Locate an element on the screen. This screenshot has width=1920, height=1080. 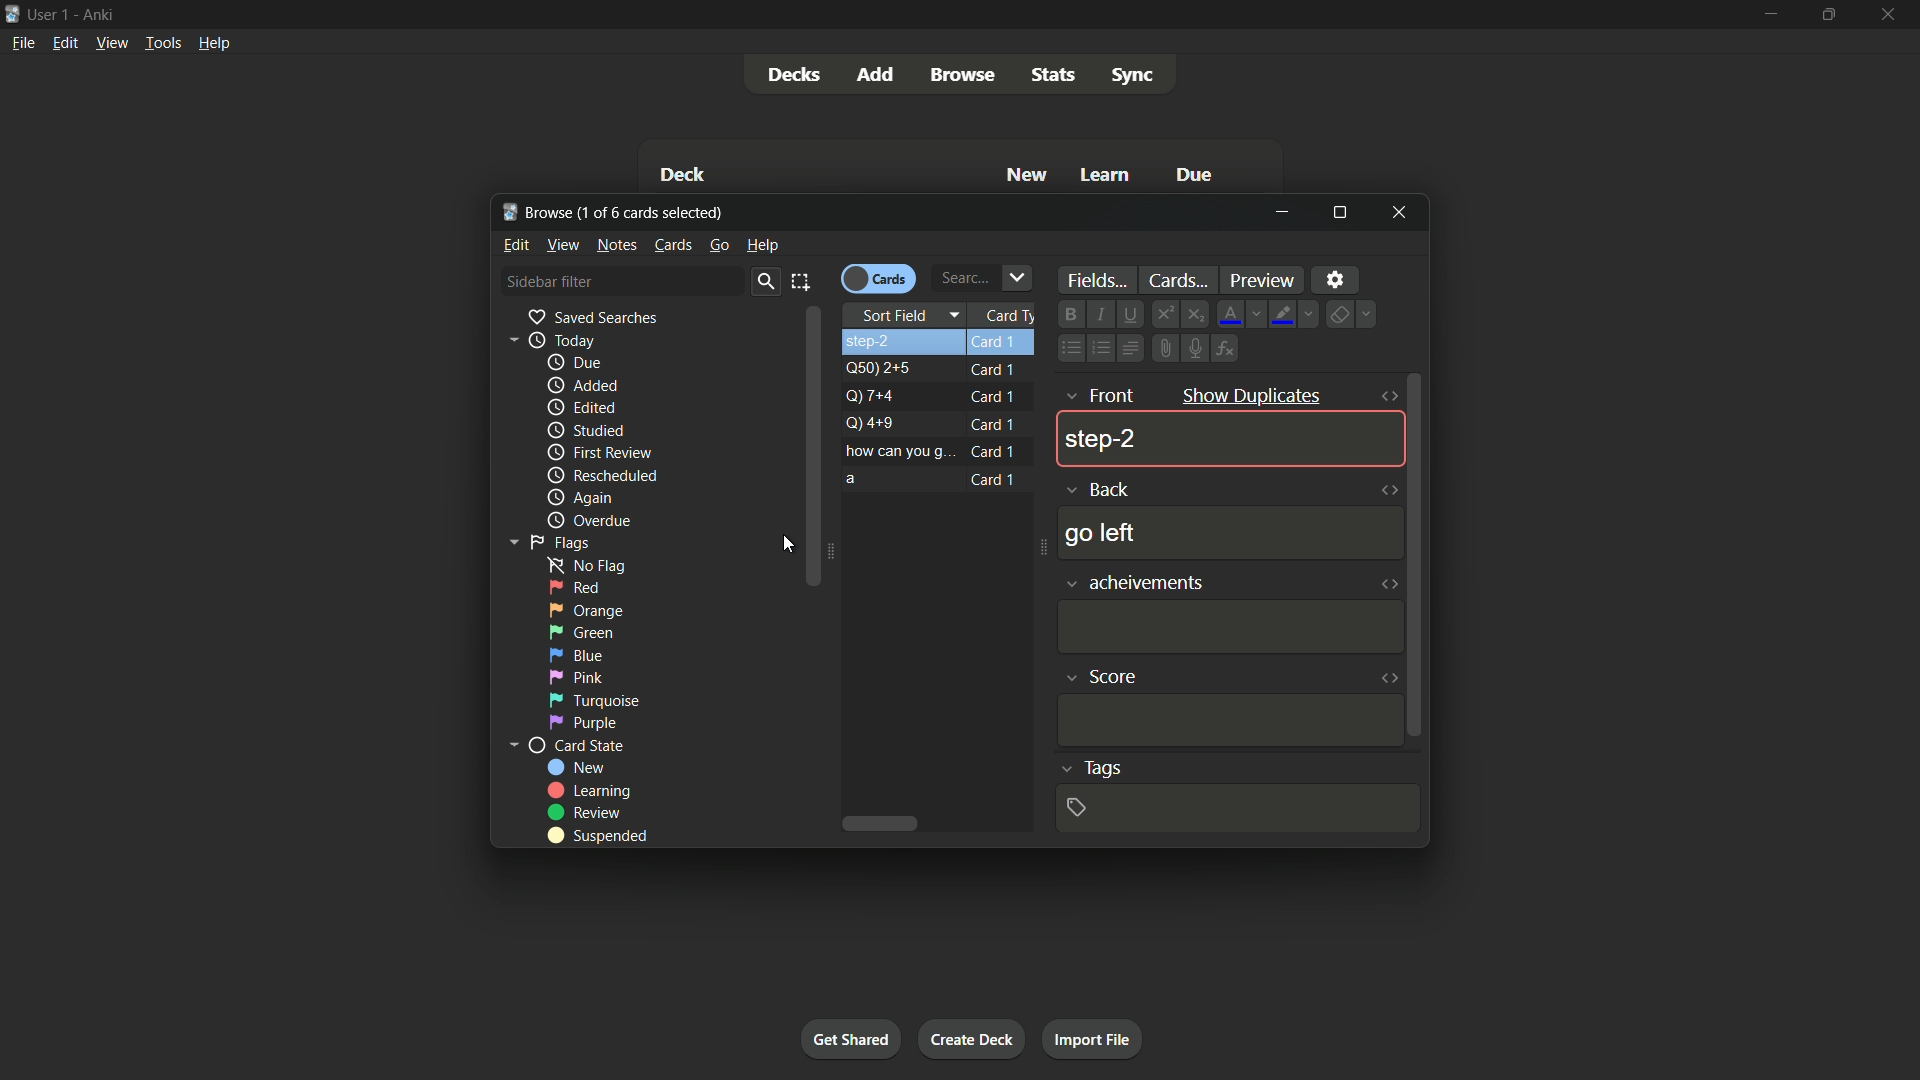
Deck is located at coordinates (685, 174).